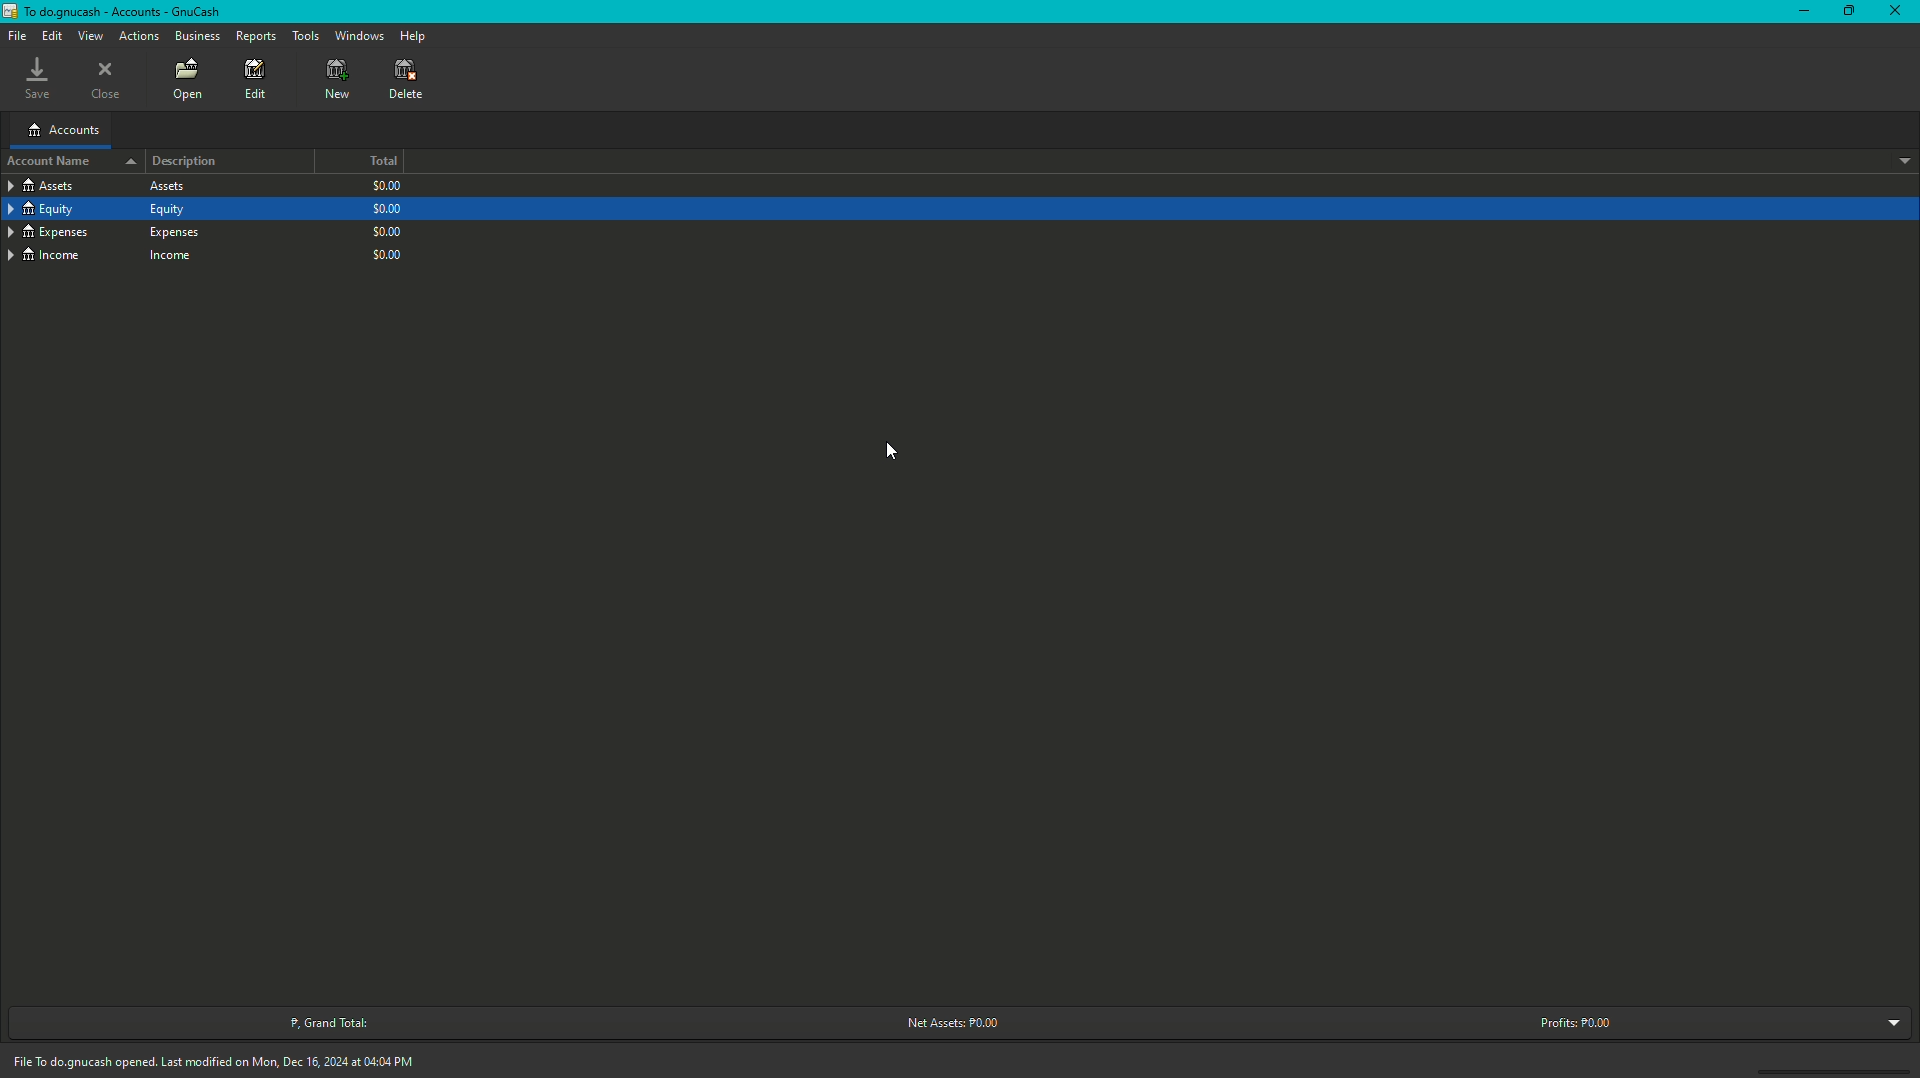 Image resolution: width=1920 pixels, height=1078 pixels. What do you see at coordinates (101, 185) in the screenshot?
I see `Assets` at bounding box center [101, 185].